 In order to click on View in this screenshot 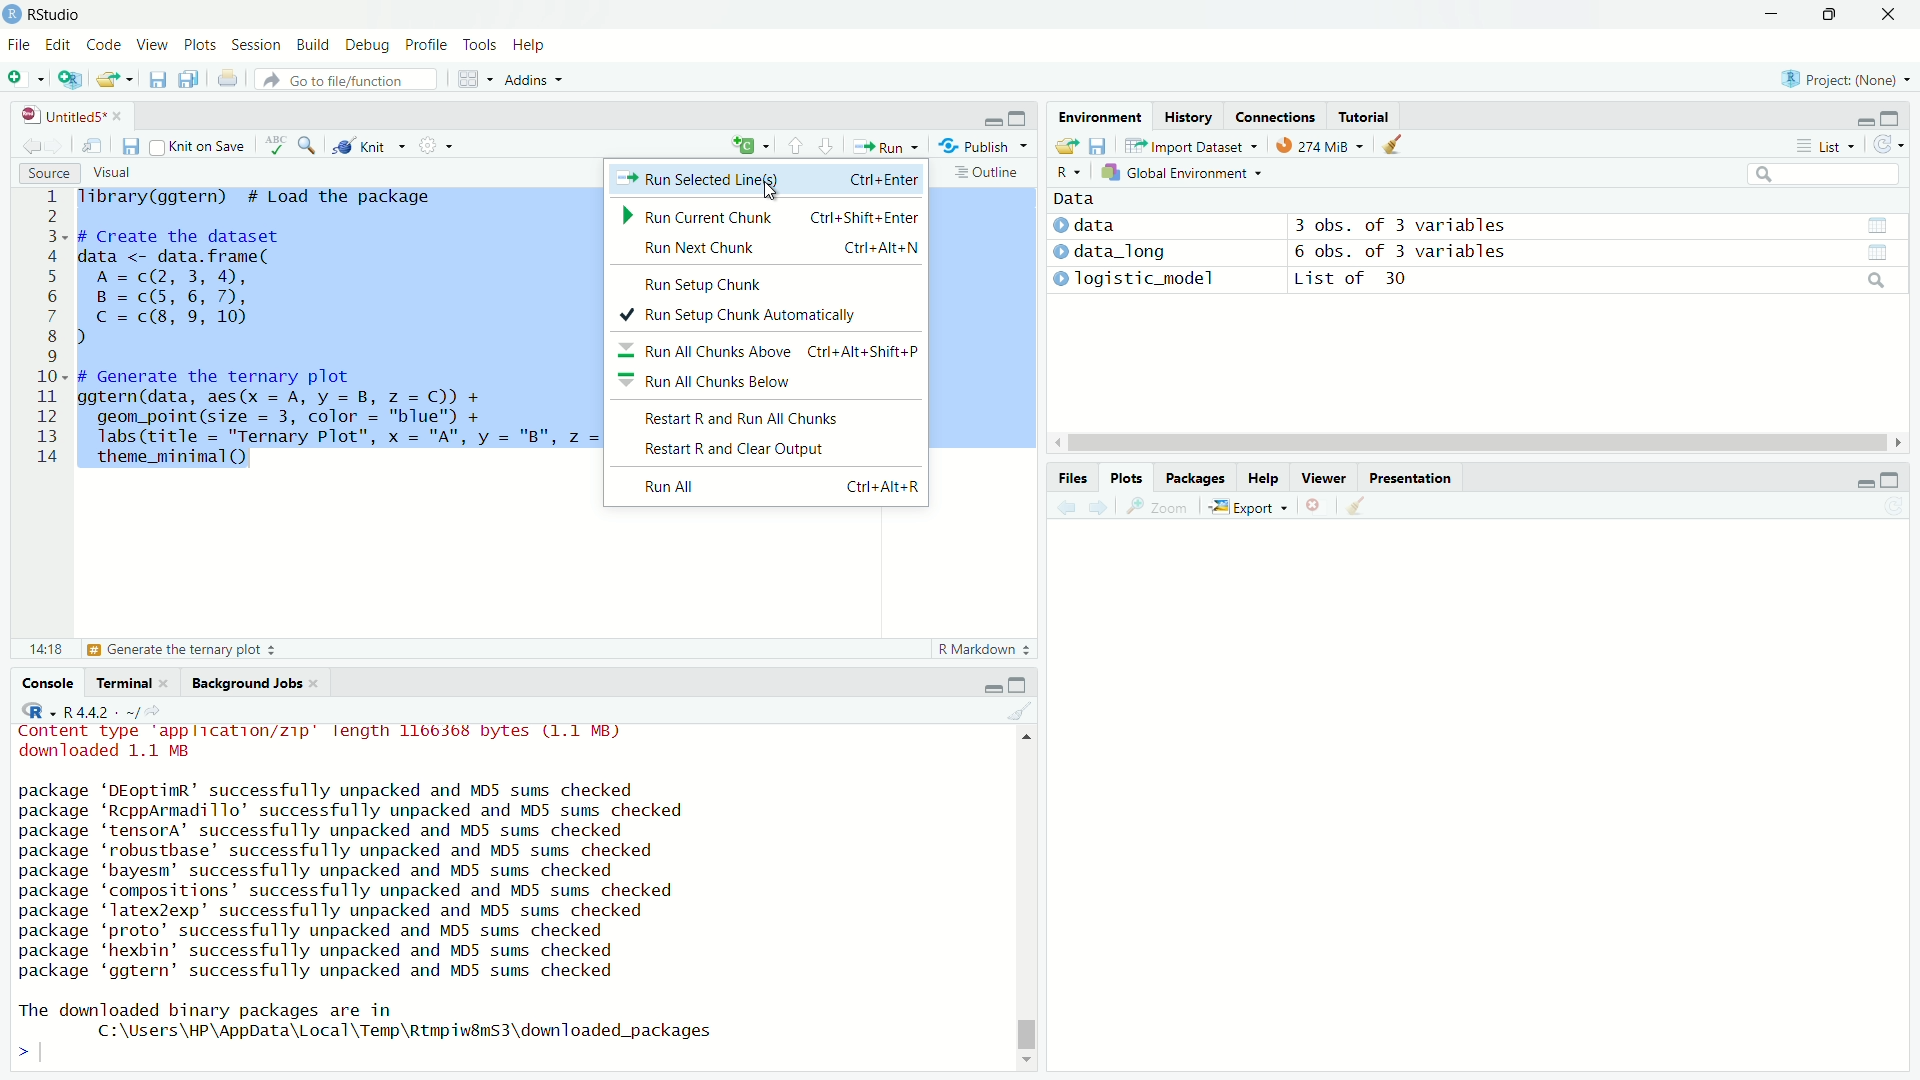, I will do `click(147, 46)`.